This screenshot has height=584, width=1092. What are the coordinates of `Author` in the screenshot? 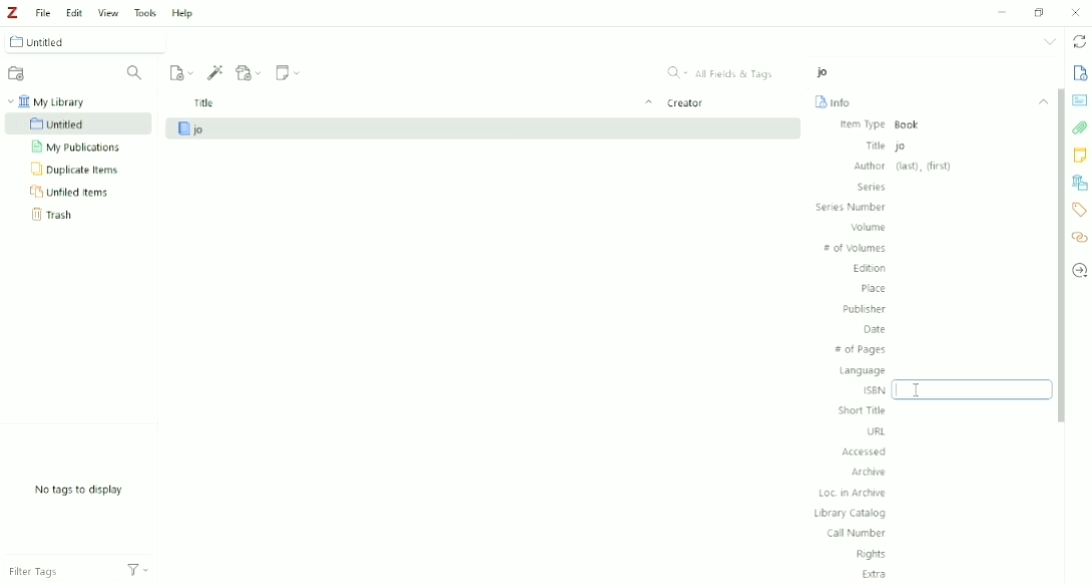 It's located at (904, 166).